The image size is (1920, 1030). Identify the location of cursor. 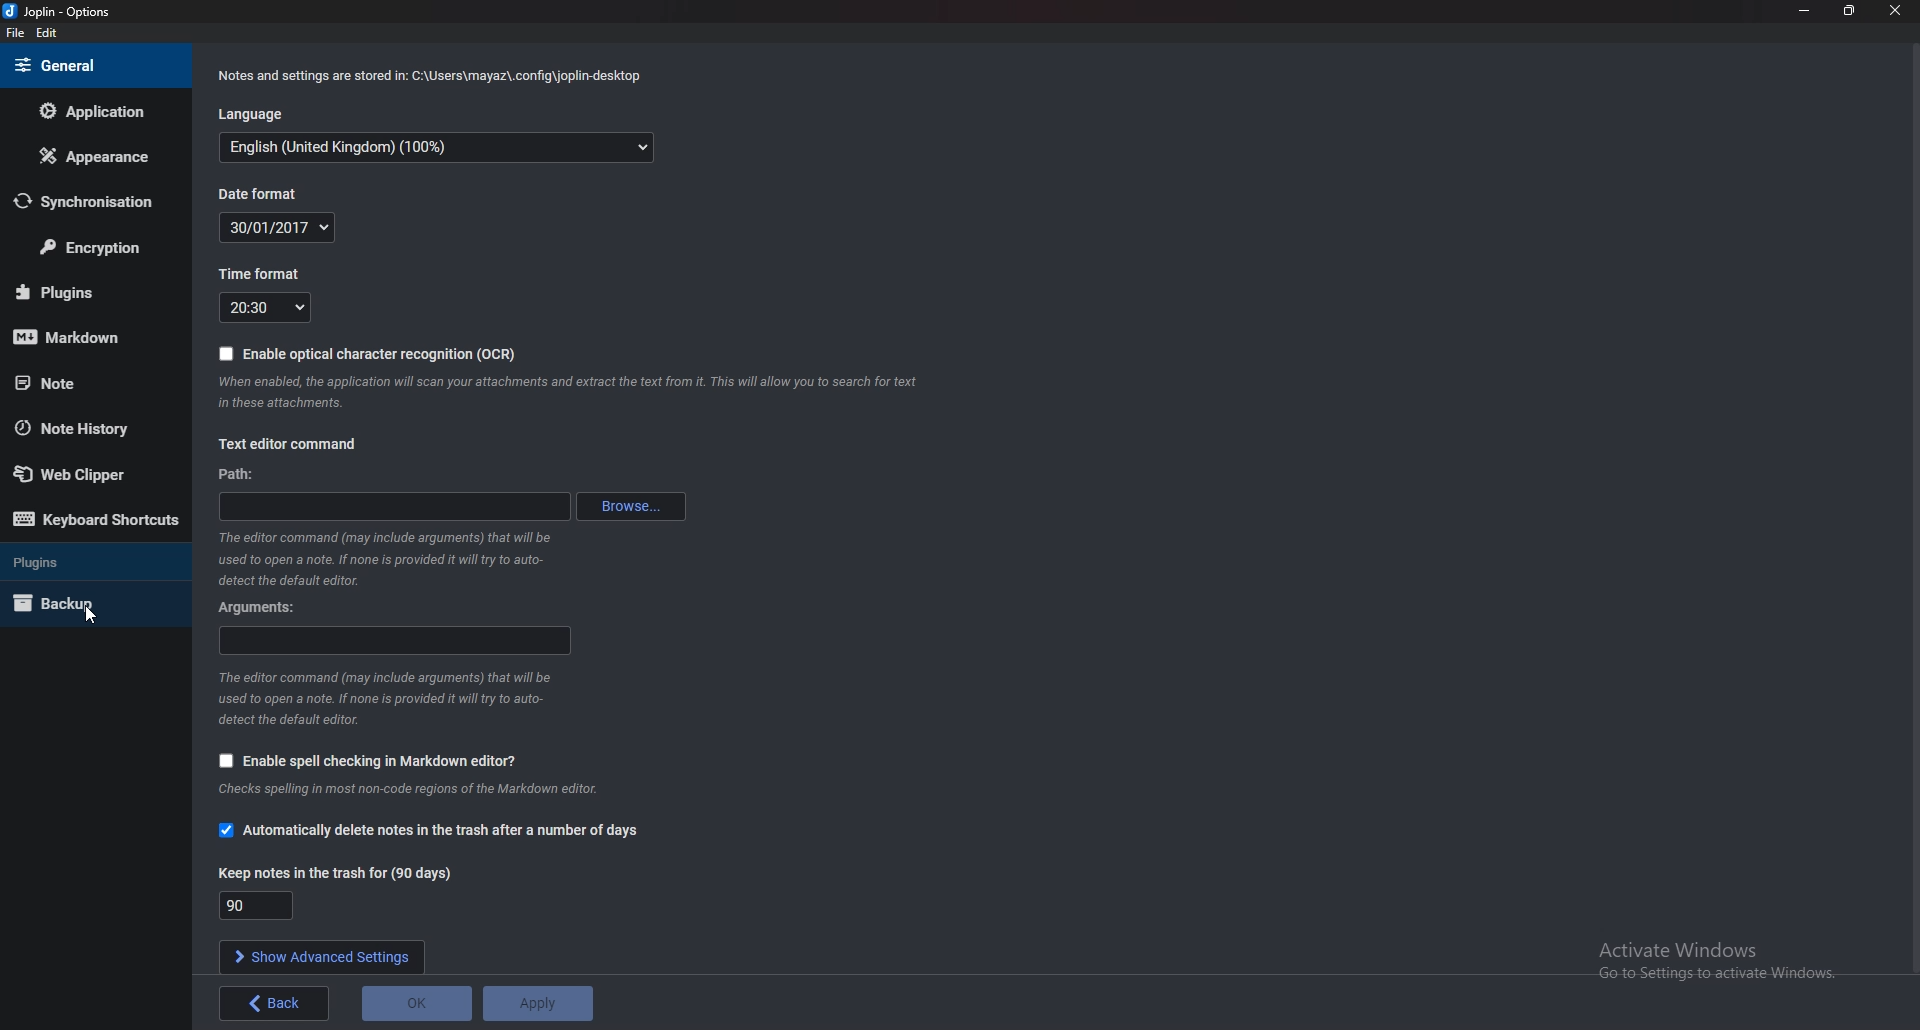
(88, 614).